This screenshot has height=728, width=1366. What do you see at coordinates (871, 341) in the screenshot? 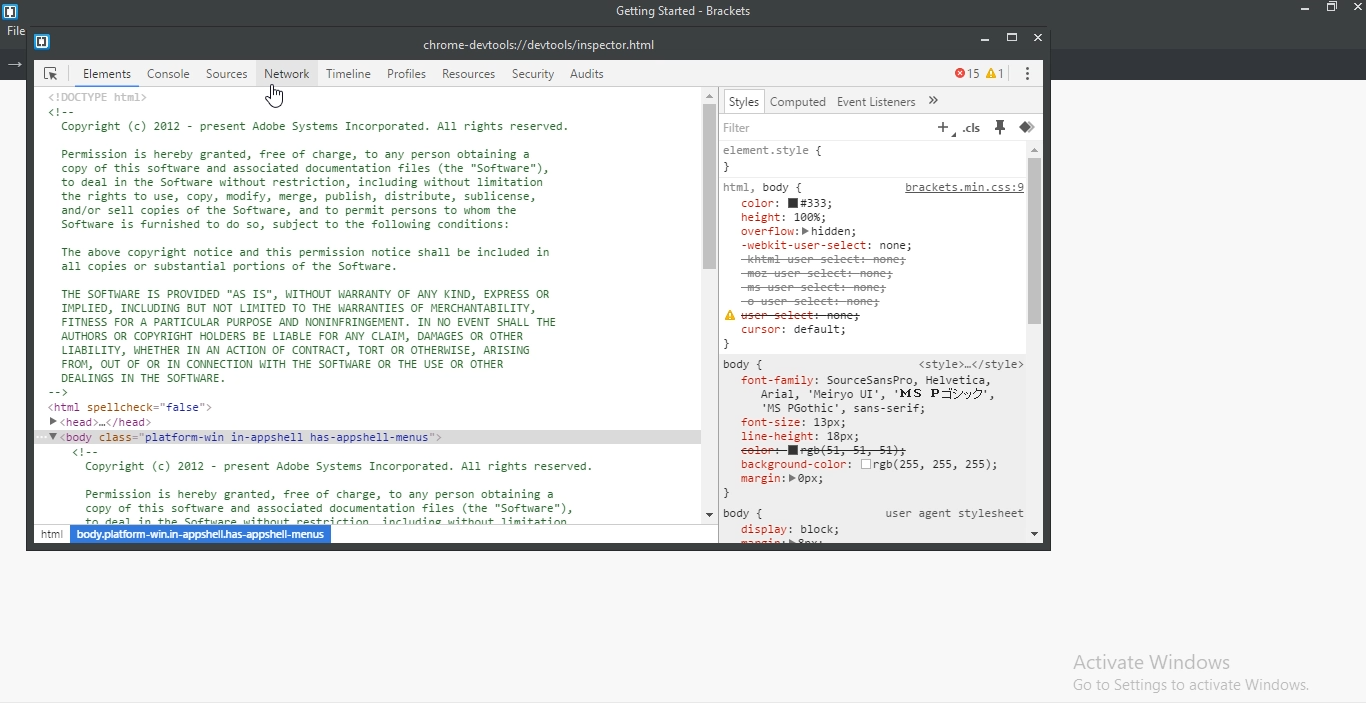
I see `filter code` at bounding box center [871, 341].